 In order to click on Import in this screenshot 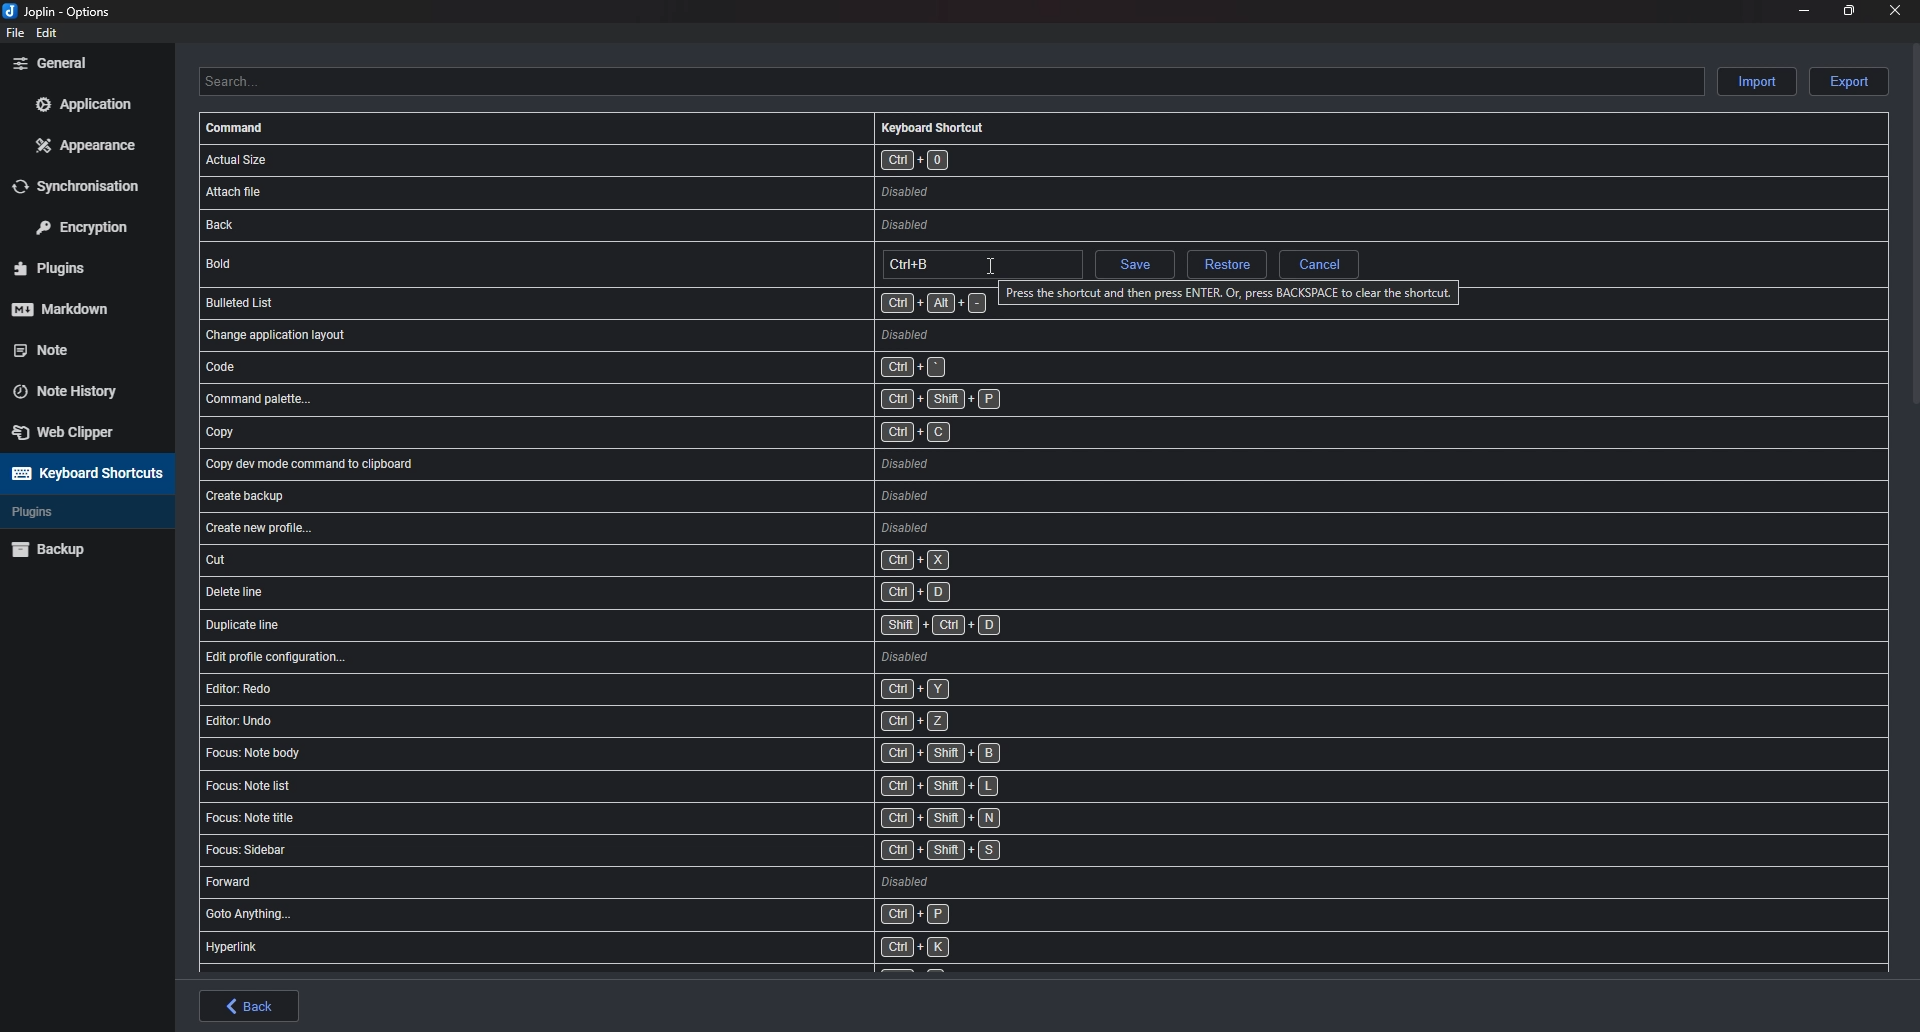, I will do `click(1759, 80)`.